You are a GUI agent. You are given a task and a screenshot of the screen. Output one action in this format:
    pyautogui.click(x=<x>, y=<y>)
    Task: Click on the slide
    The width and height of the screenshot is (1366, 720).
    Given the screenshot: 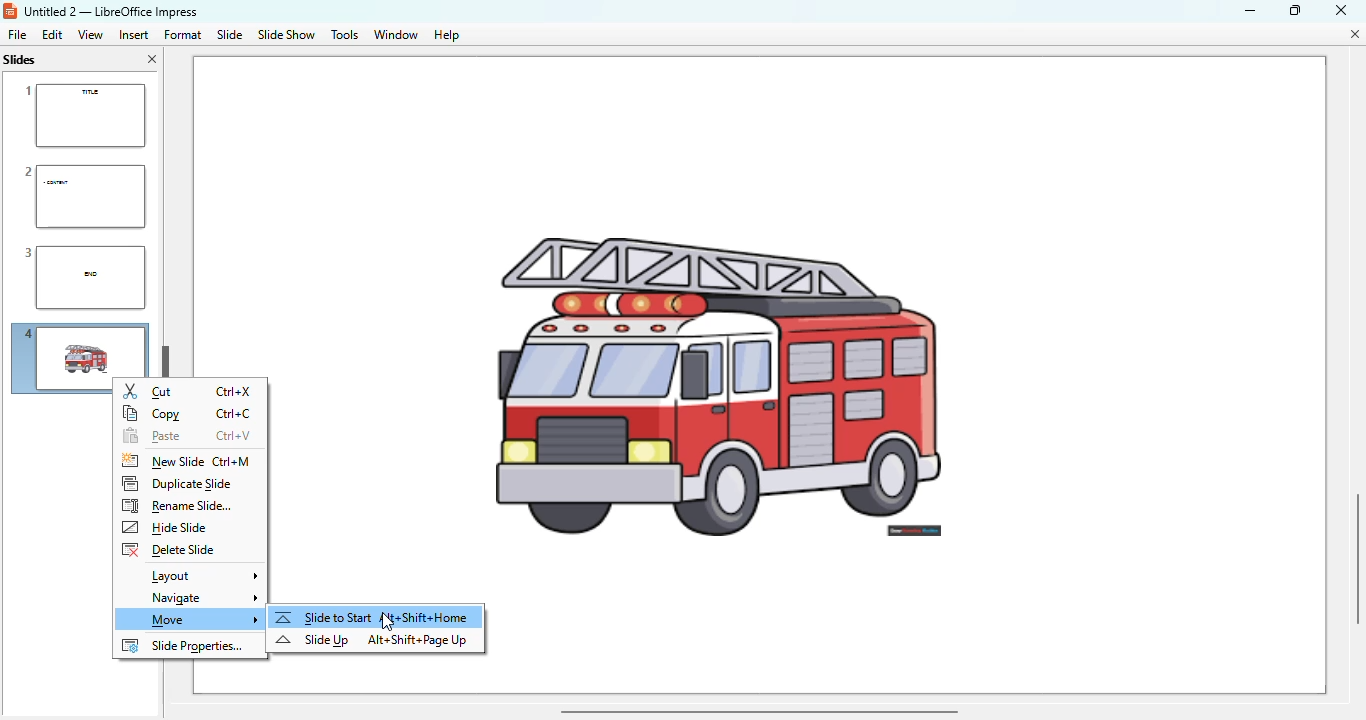 What is the action you would take?
    pyautogui.click(x=231, y=34)
    